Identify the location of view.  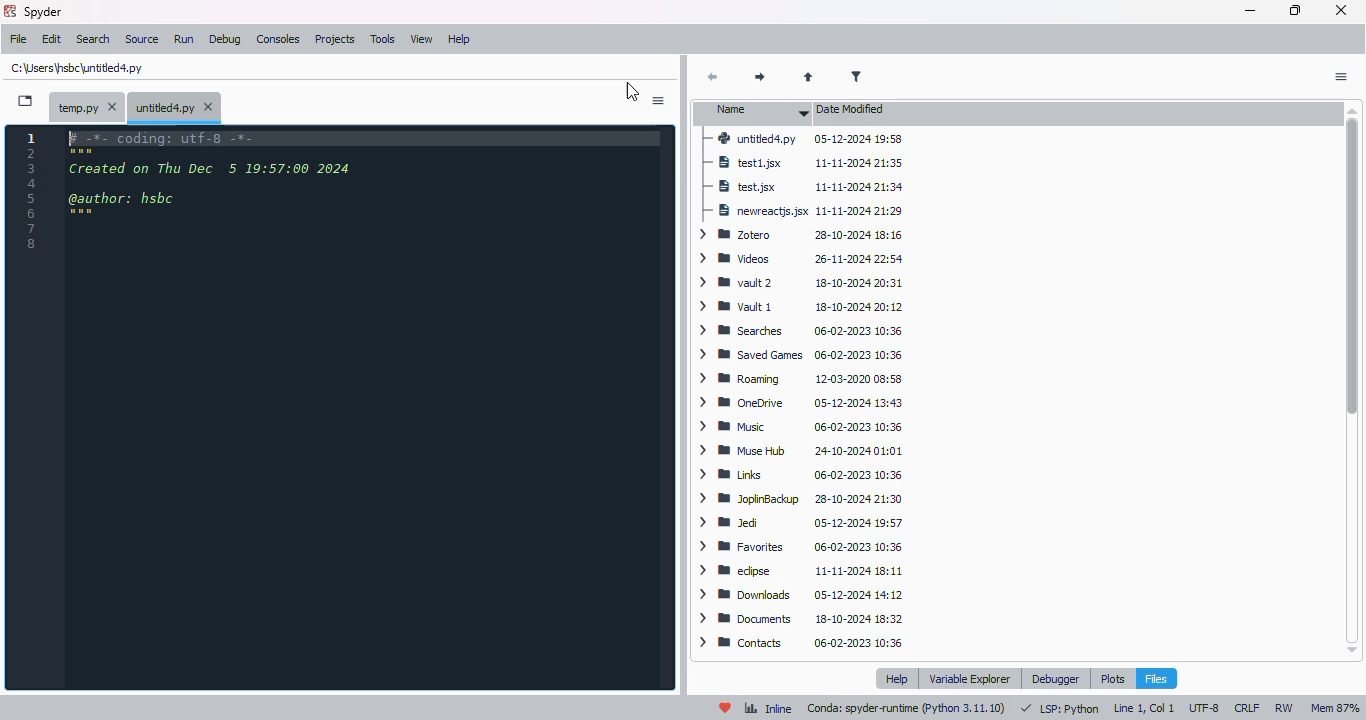
(422, 39).